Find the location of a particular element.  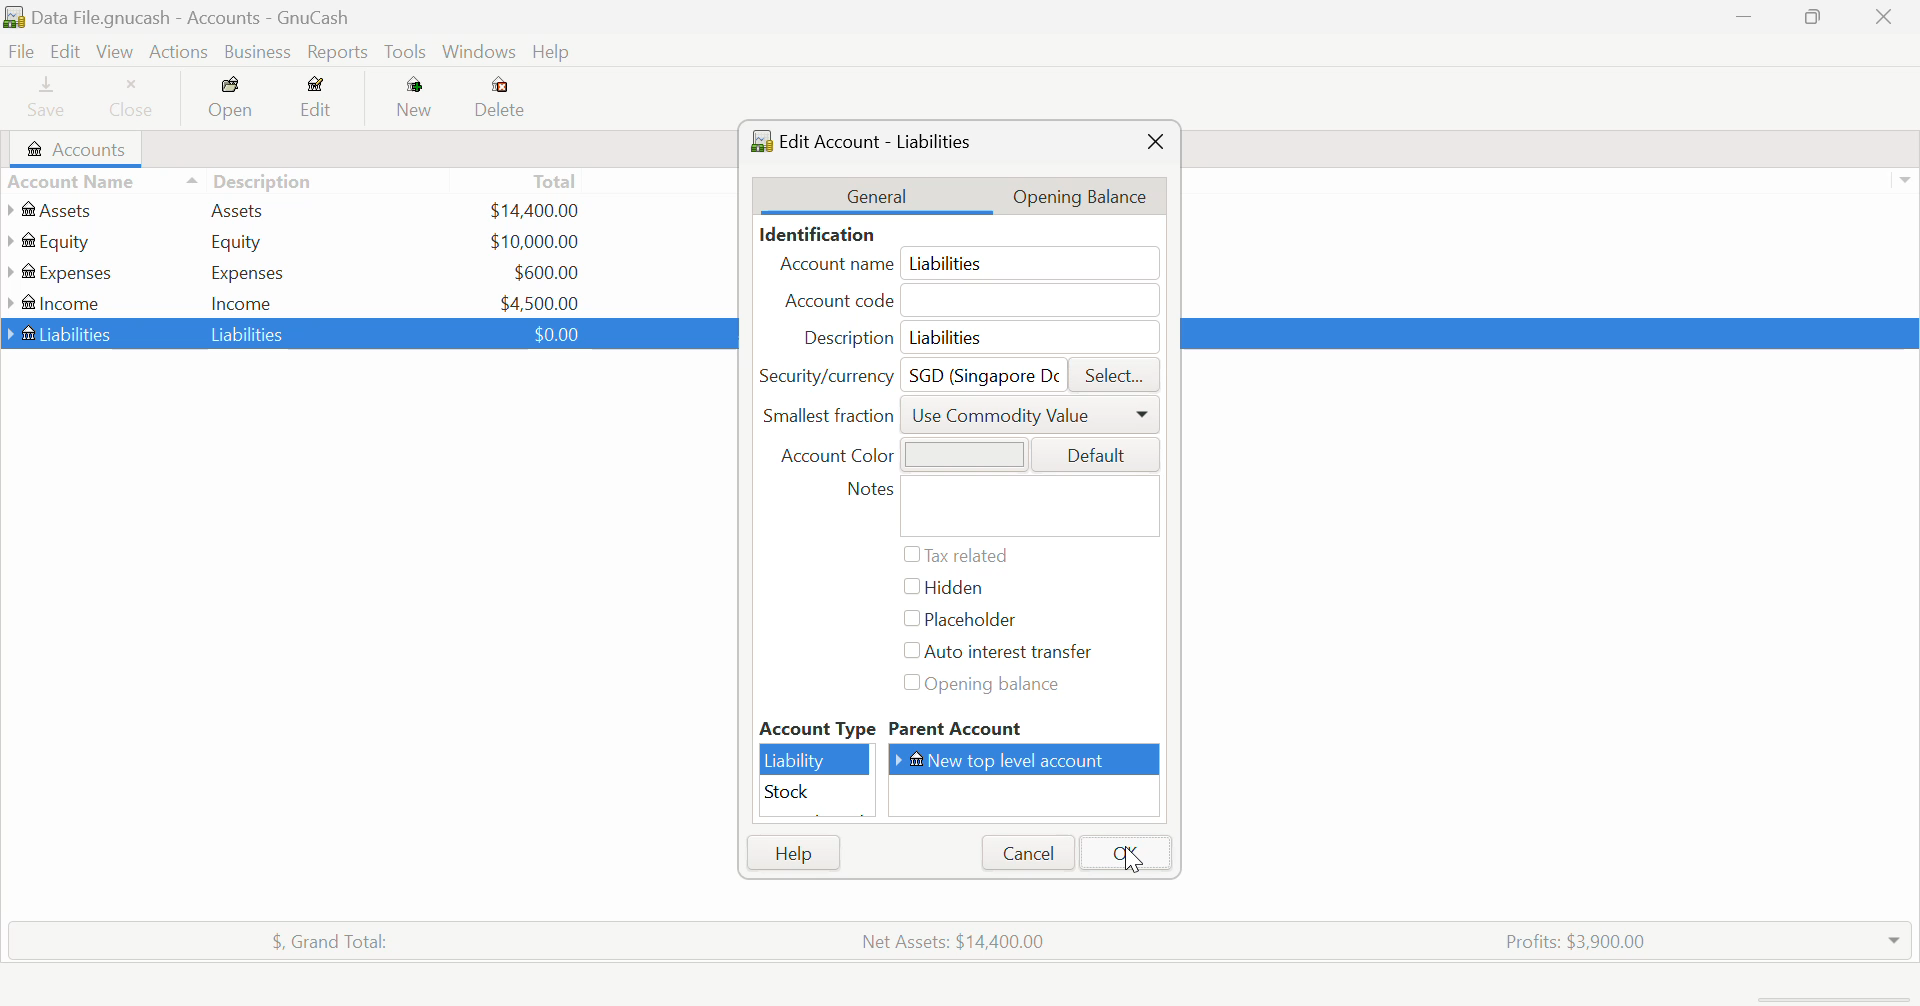

Tax related checkbox is located at coordinates (956, 555).